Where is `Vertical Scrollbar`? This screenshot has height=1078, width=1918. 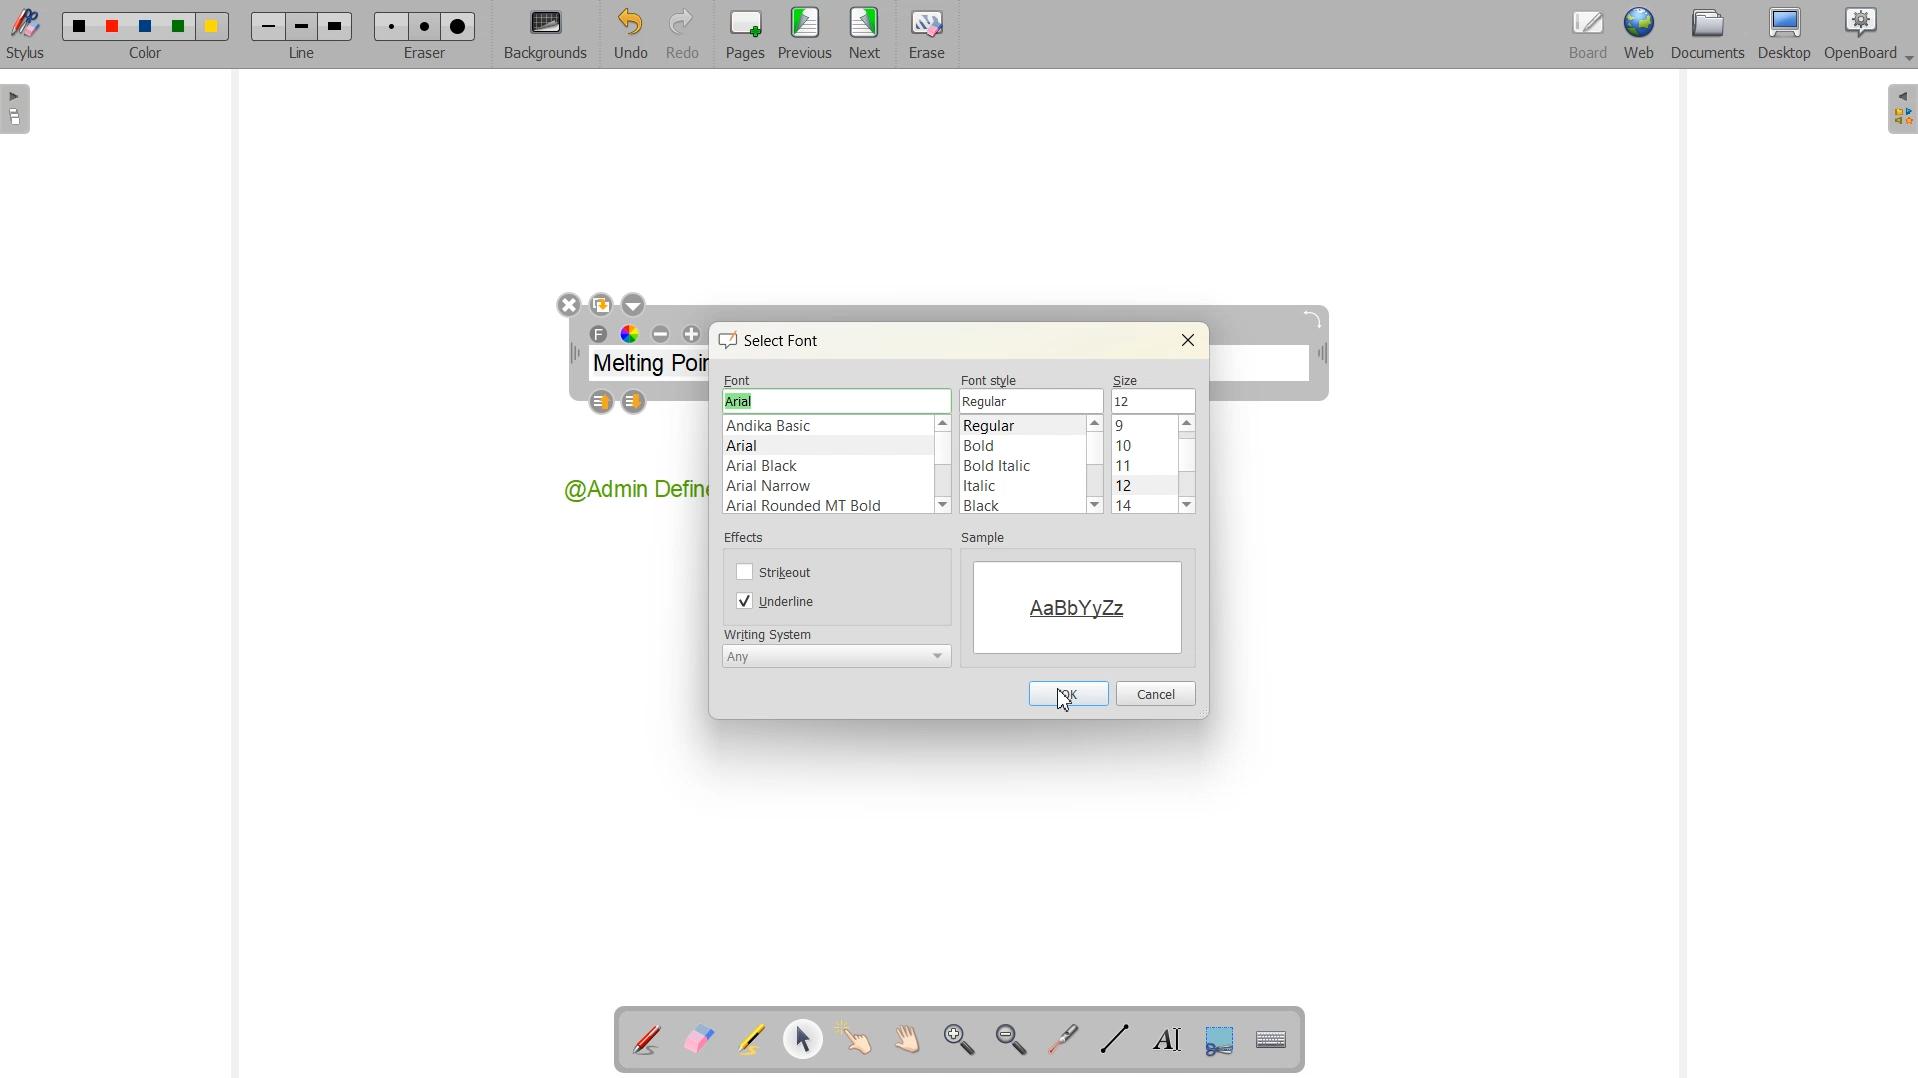 Vertical Scrollbar is located at coordinates (945, 466).